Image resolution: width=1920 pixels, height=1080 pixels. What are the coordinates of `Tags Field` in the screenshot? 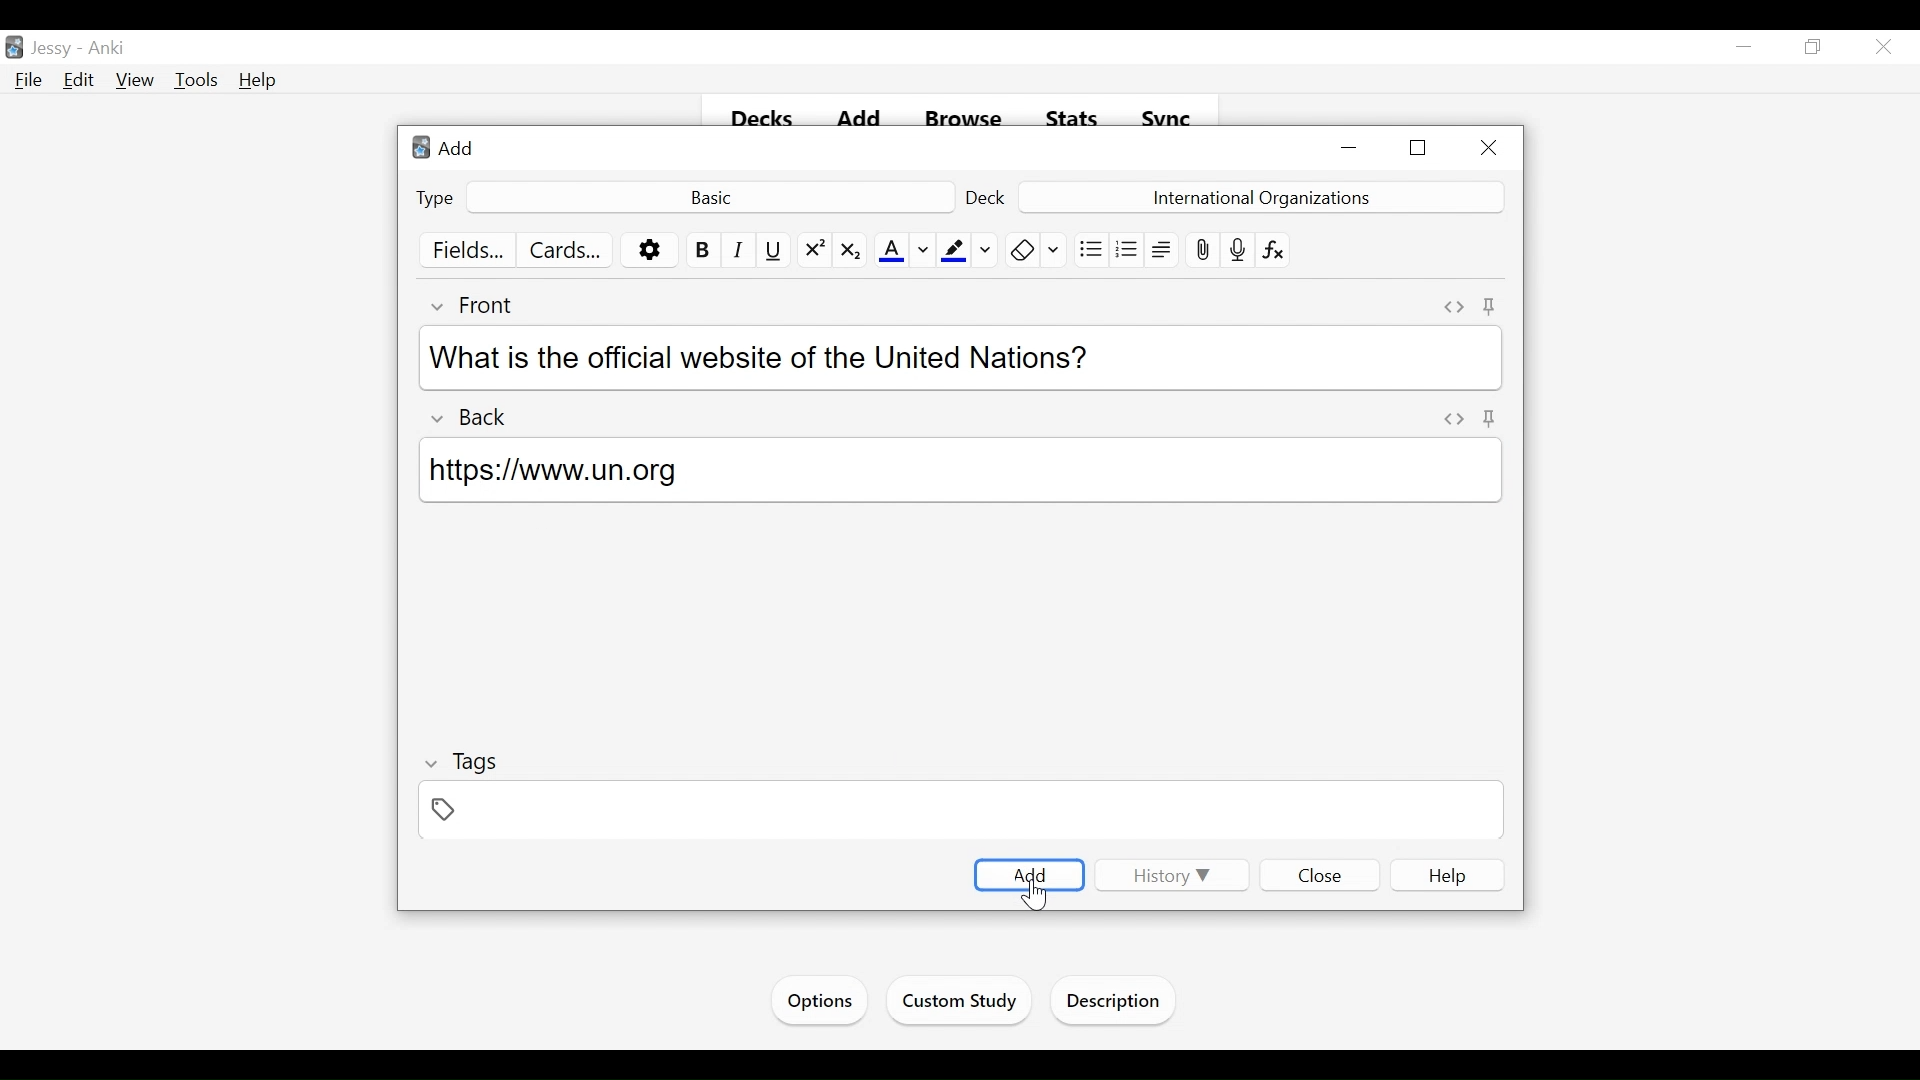 It's located at (962, 813).